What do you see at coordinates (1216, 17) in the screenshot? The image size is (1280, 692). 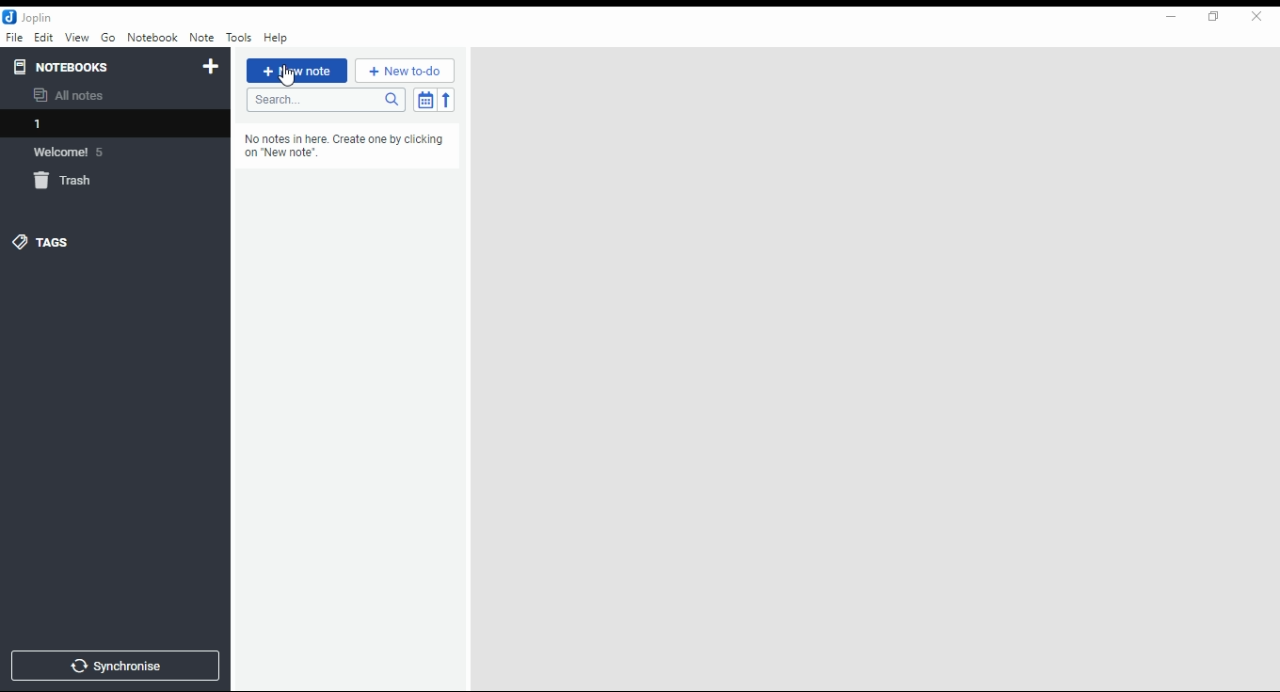 I see `restore` at bounding box center [1216, 17].